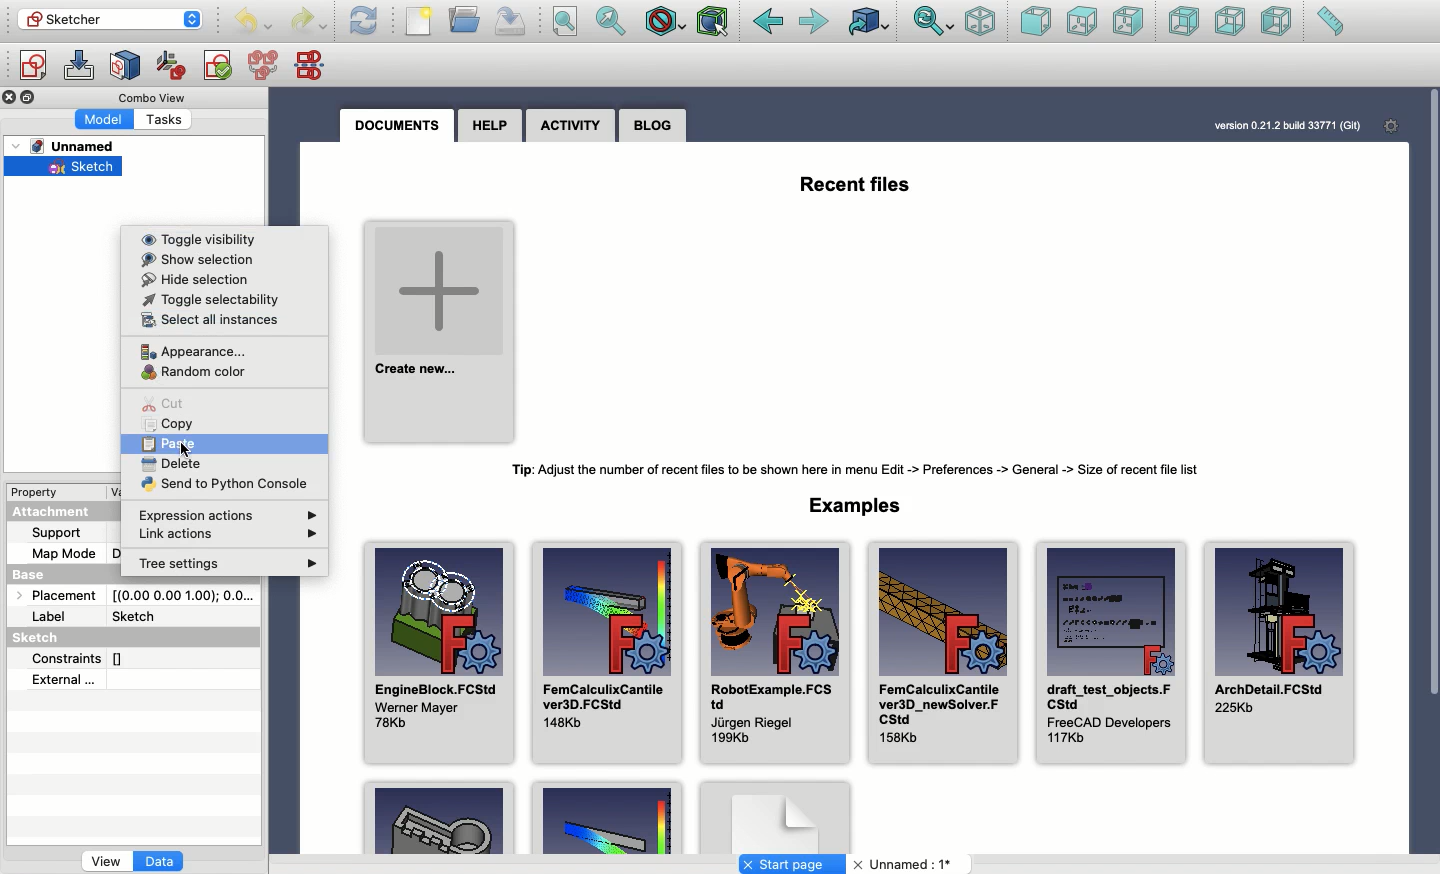  I want to click on Bottom, so click(1228, 21).